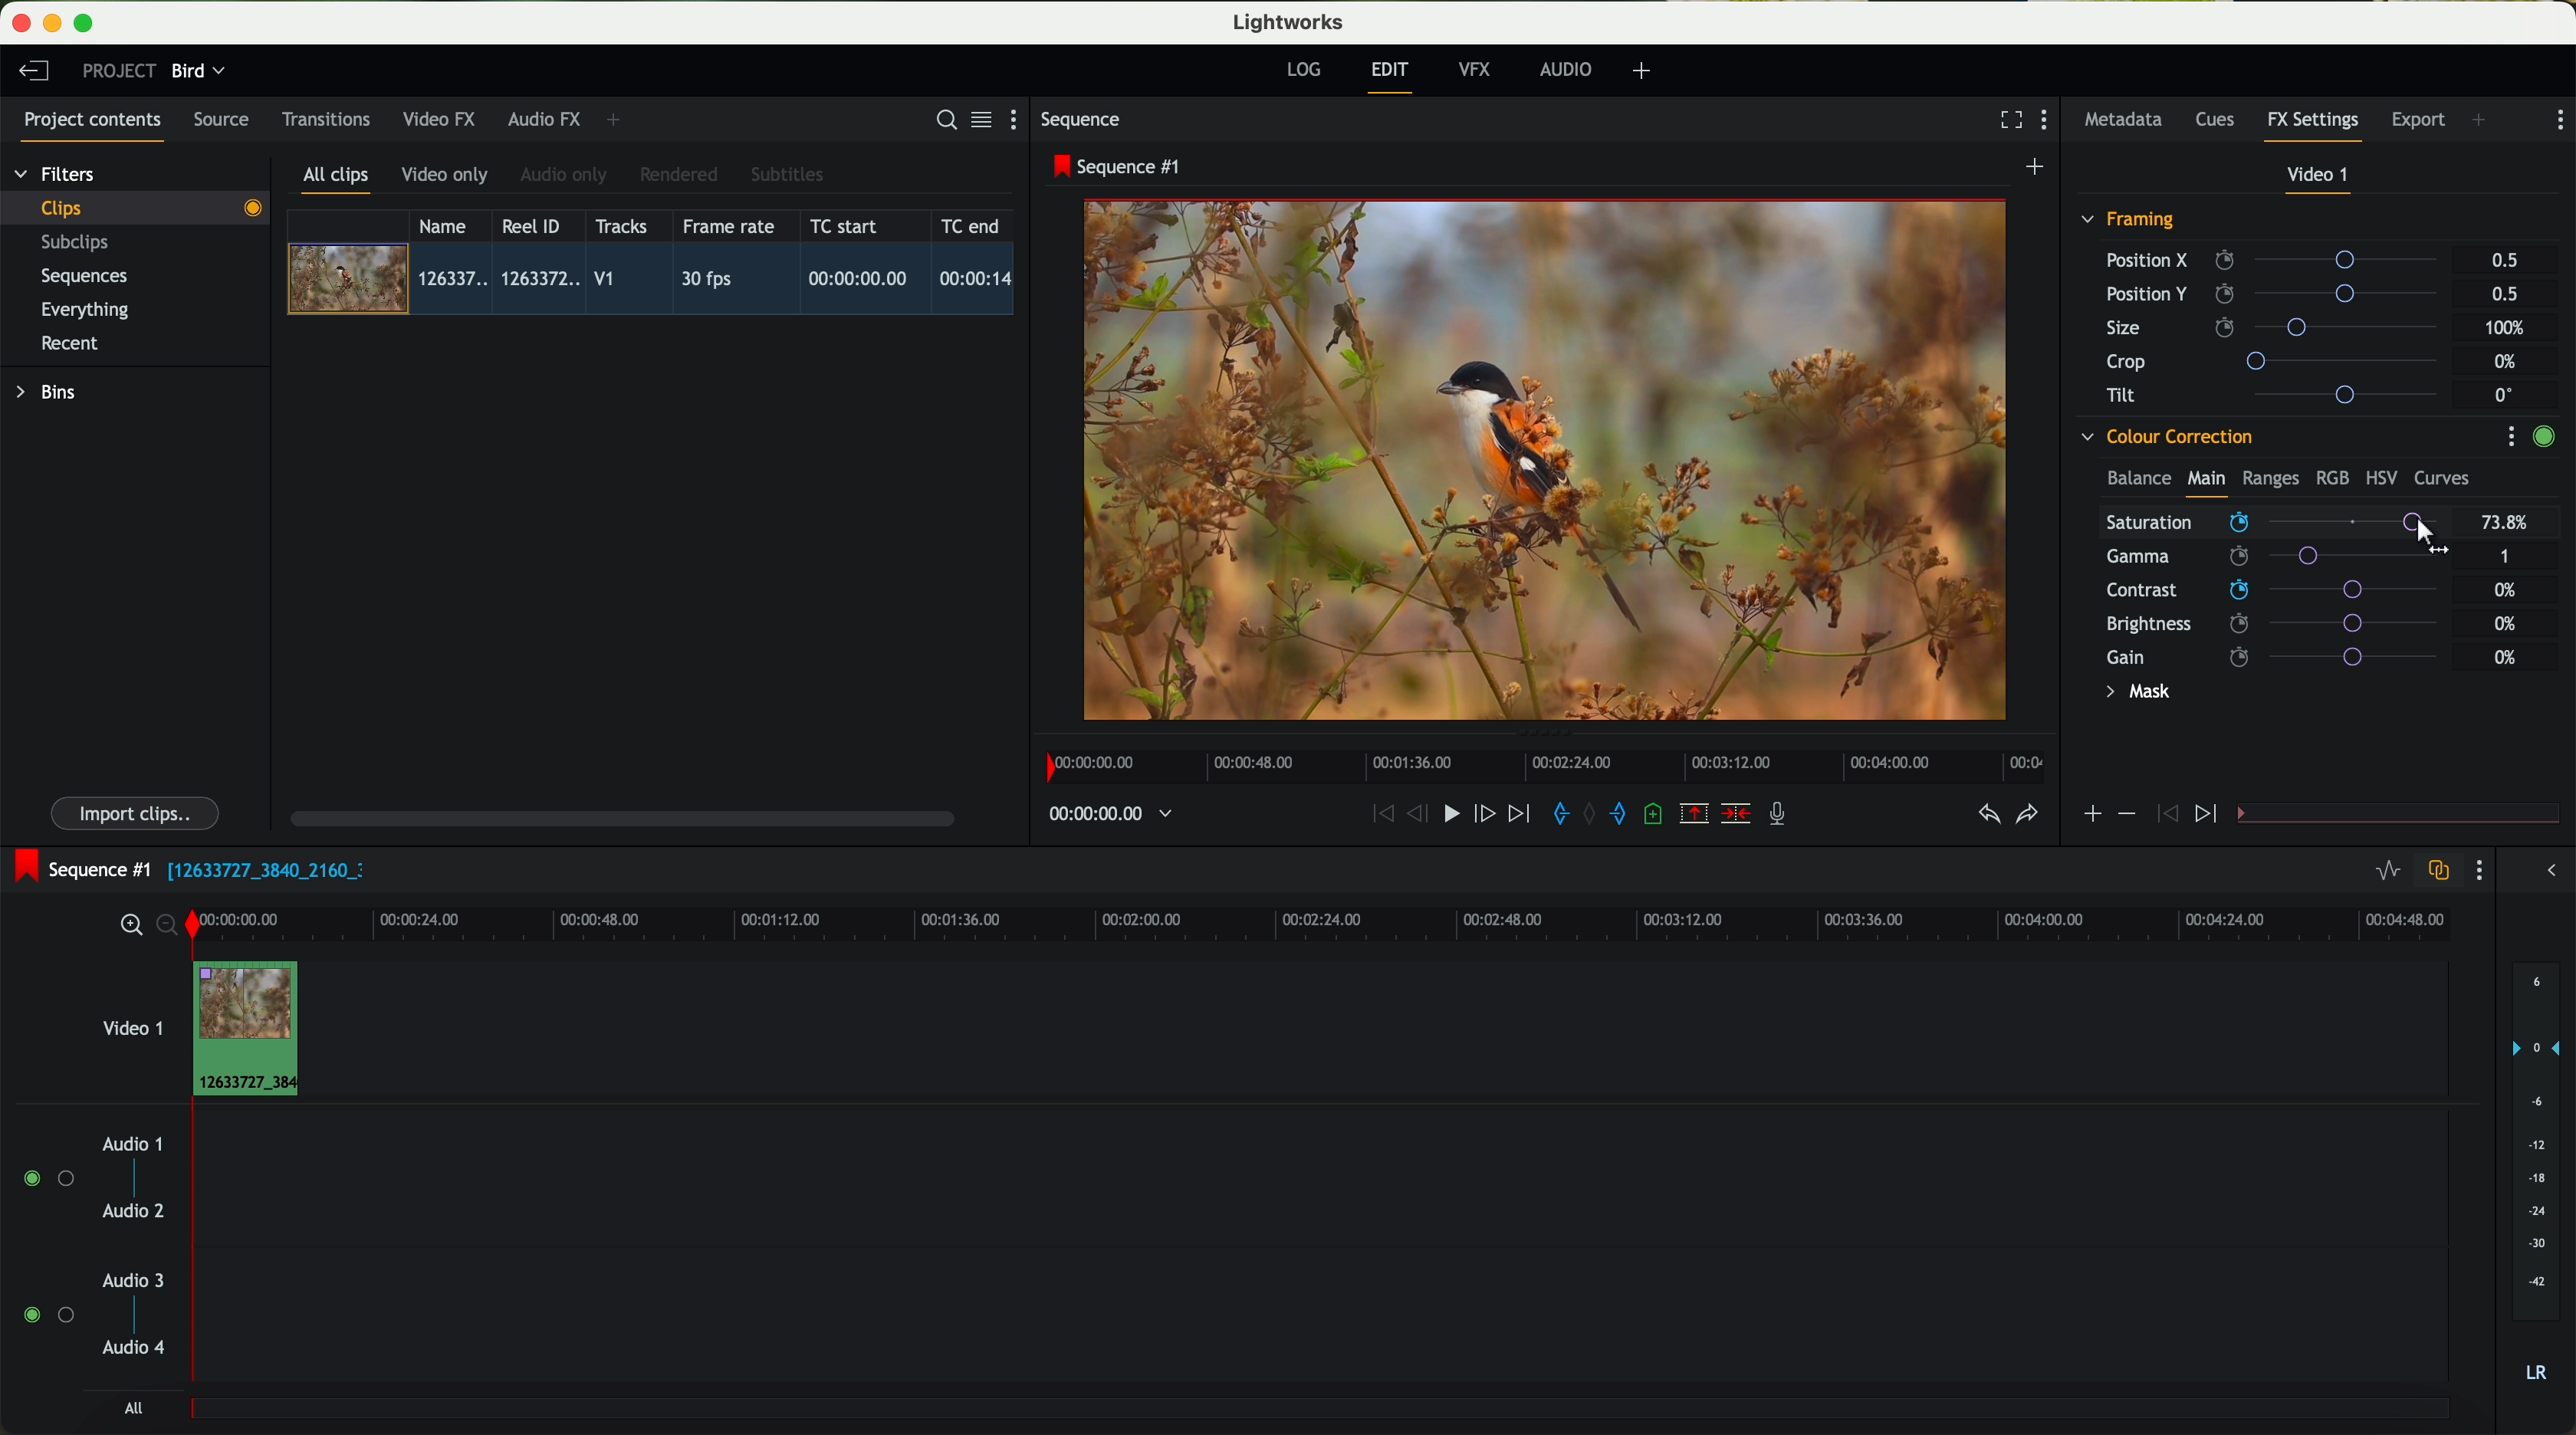  What do you see at coordinates (2027, 816) in the screenshot?
I see `redo` at bounding box center [2027, 816].